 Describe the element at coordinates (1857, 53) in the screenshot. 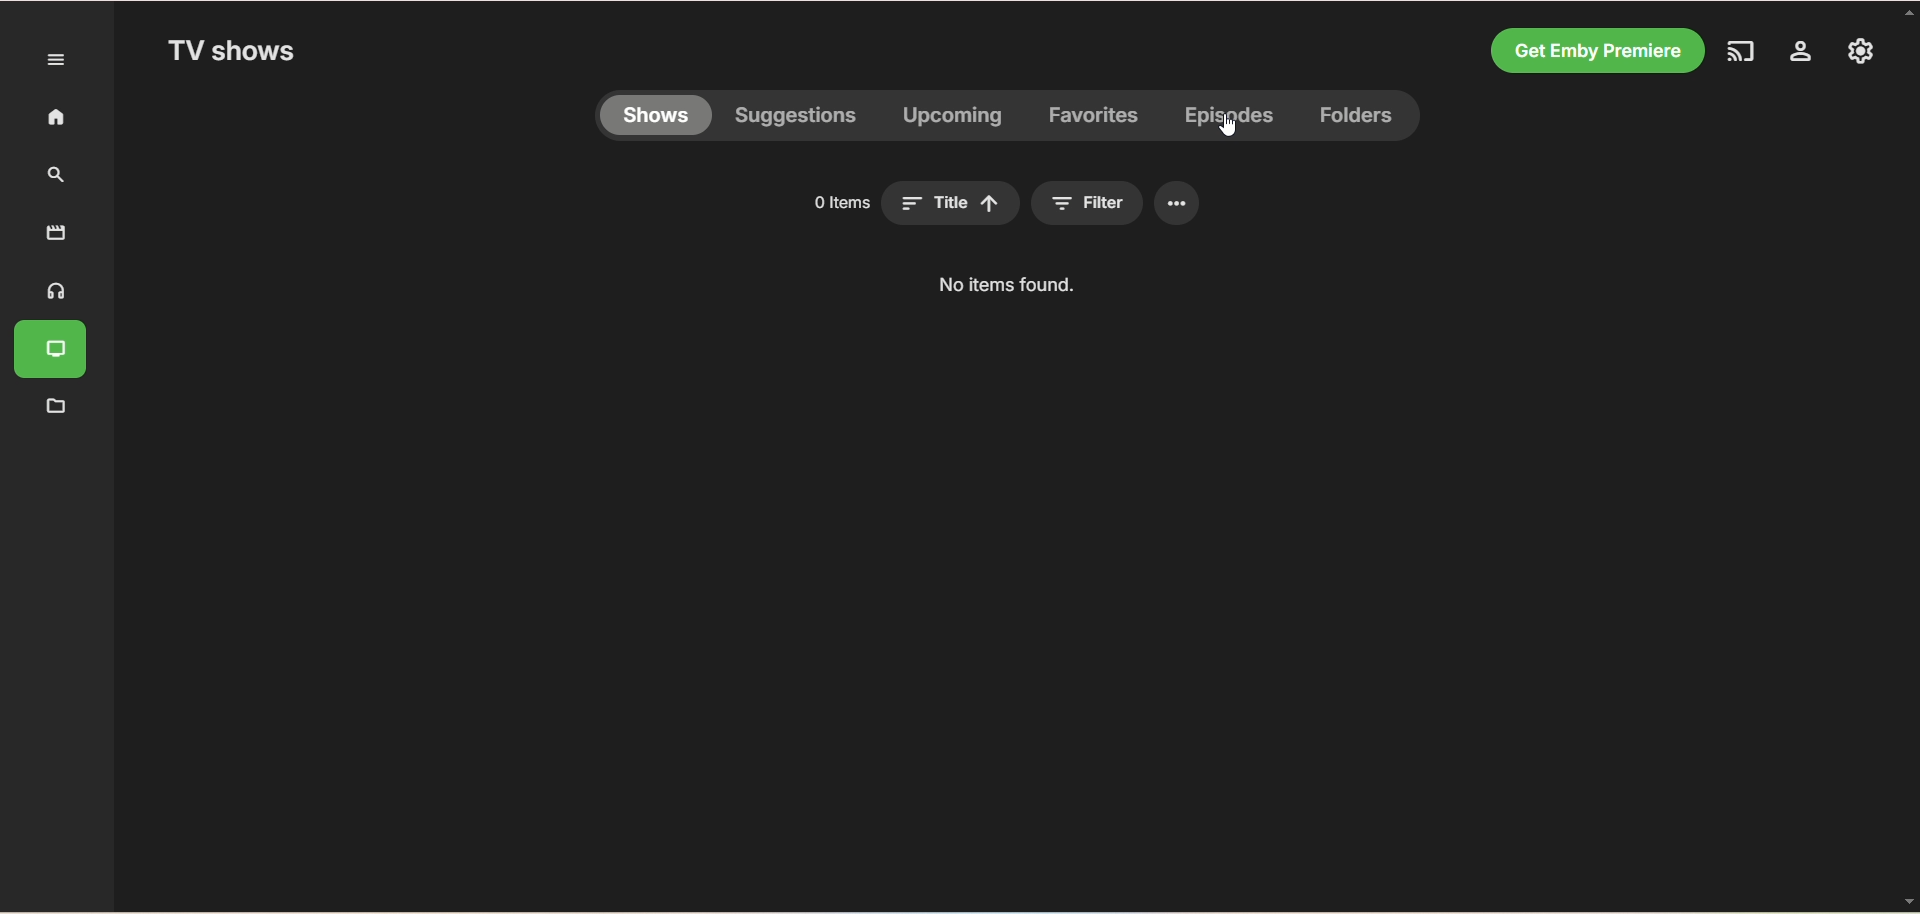

I see `manage emby server` at that location.